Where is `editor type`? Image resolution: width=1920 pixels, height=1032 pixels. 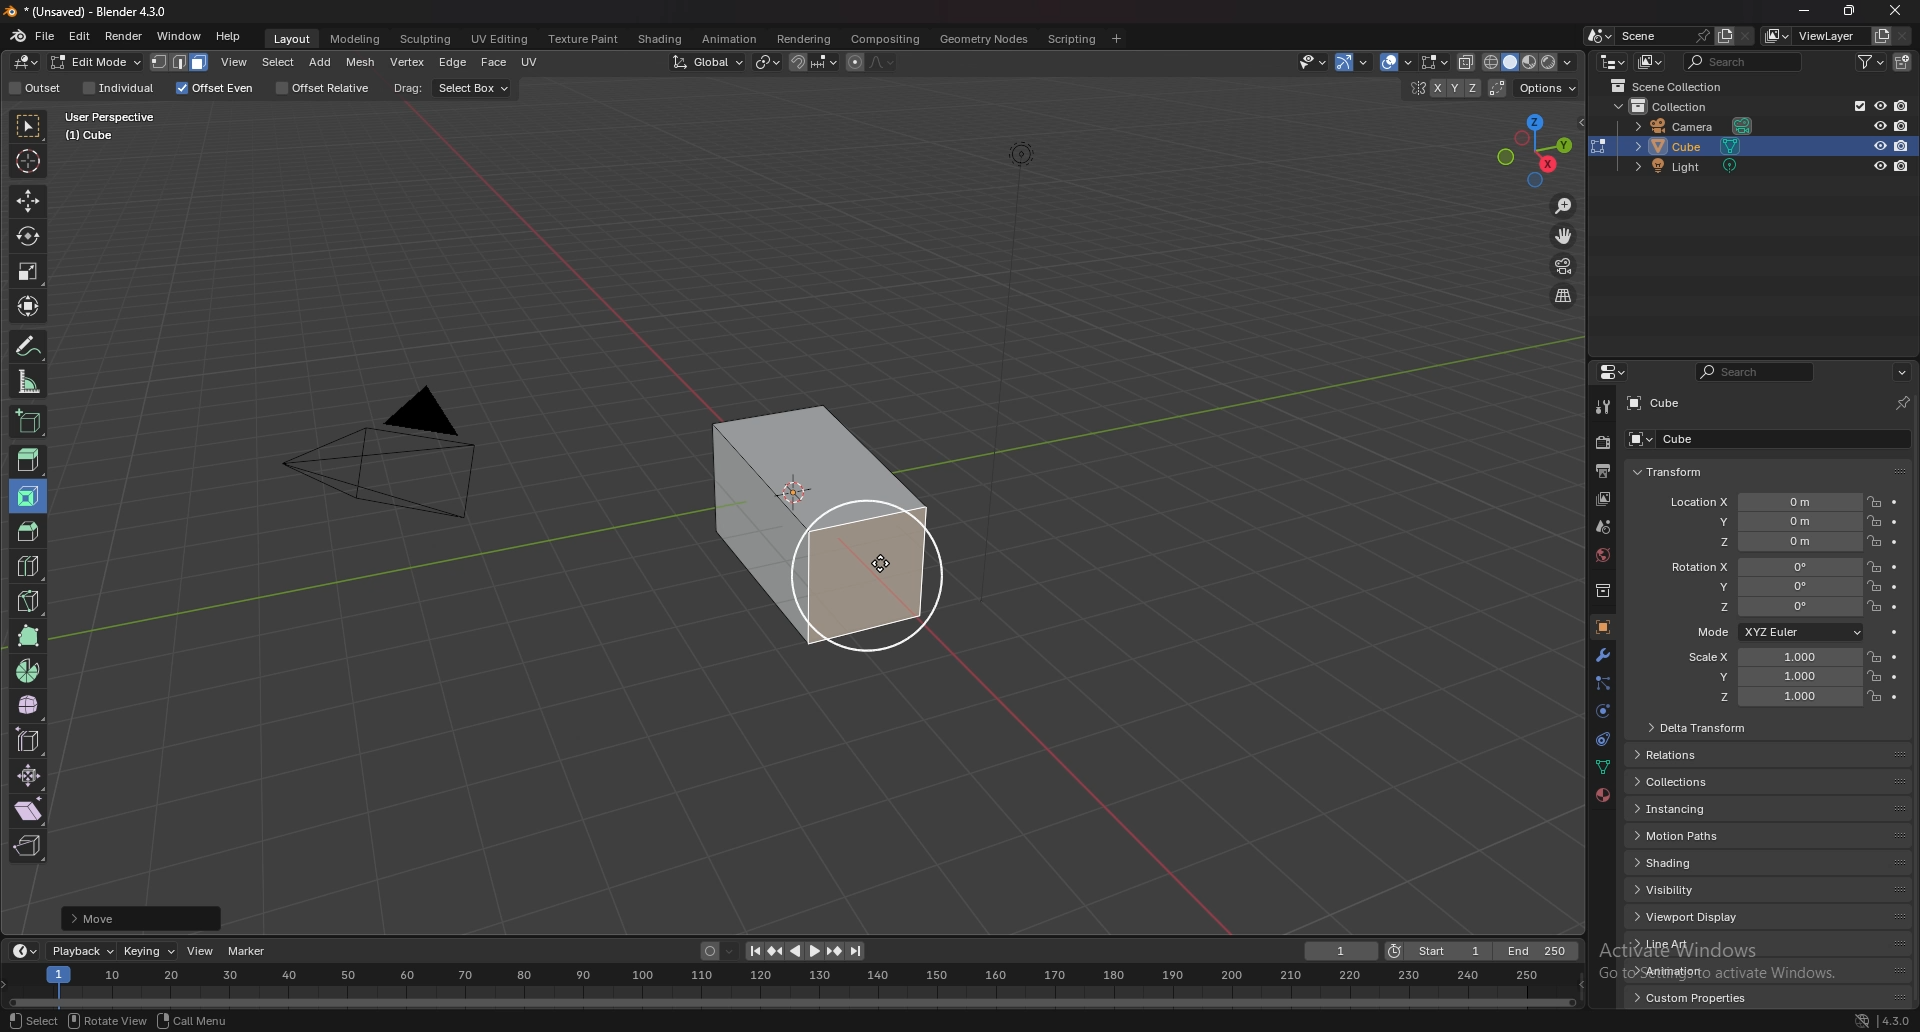
editor type is located at coordinates (1612, 372).